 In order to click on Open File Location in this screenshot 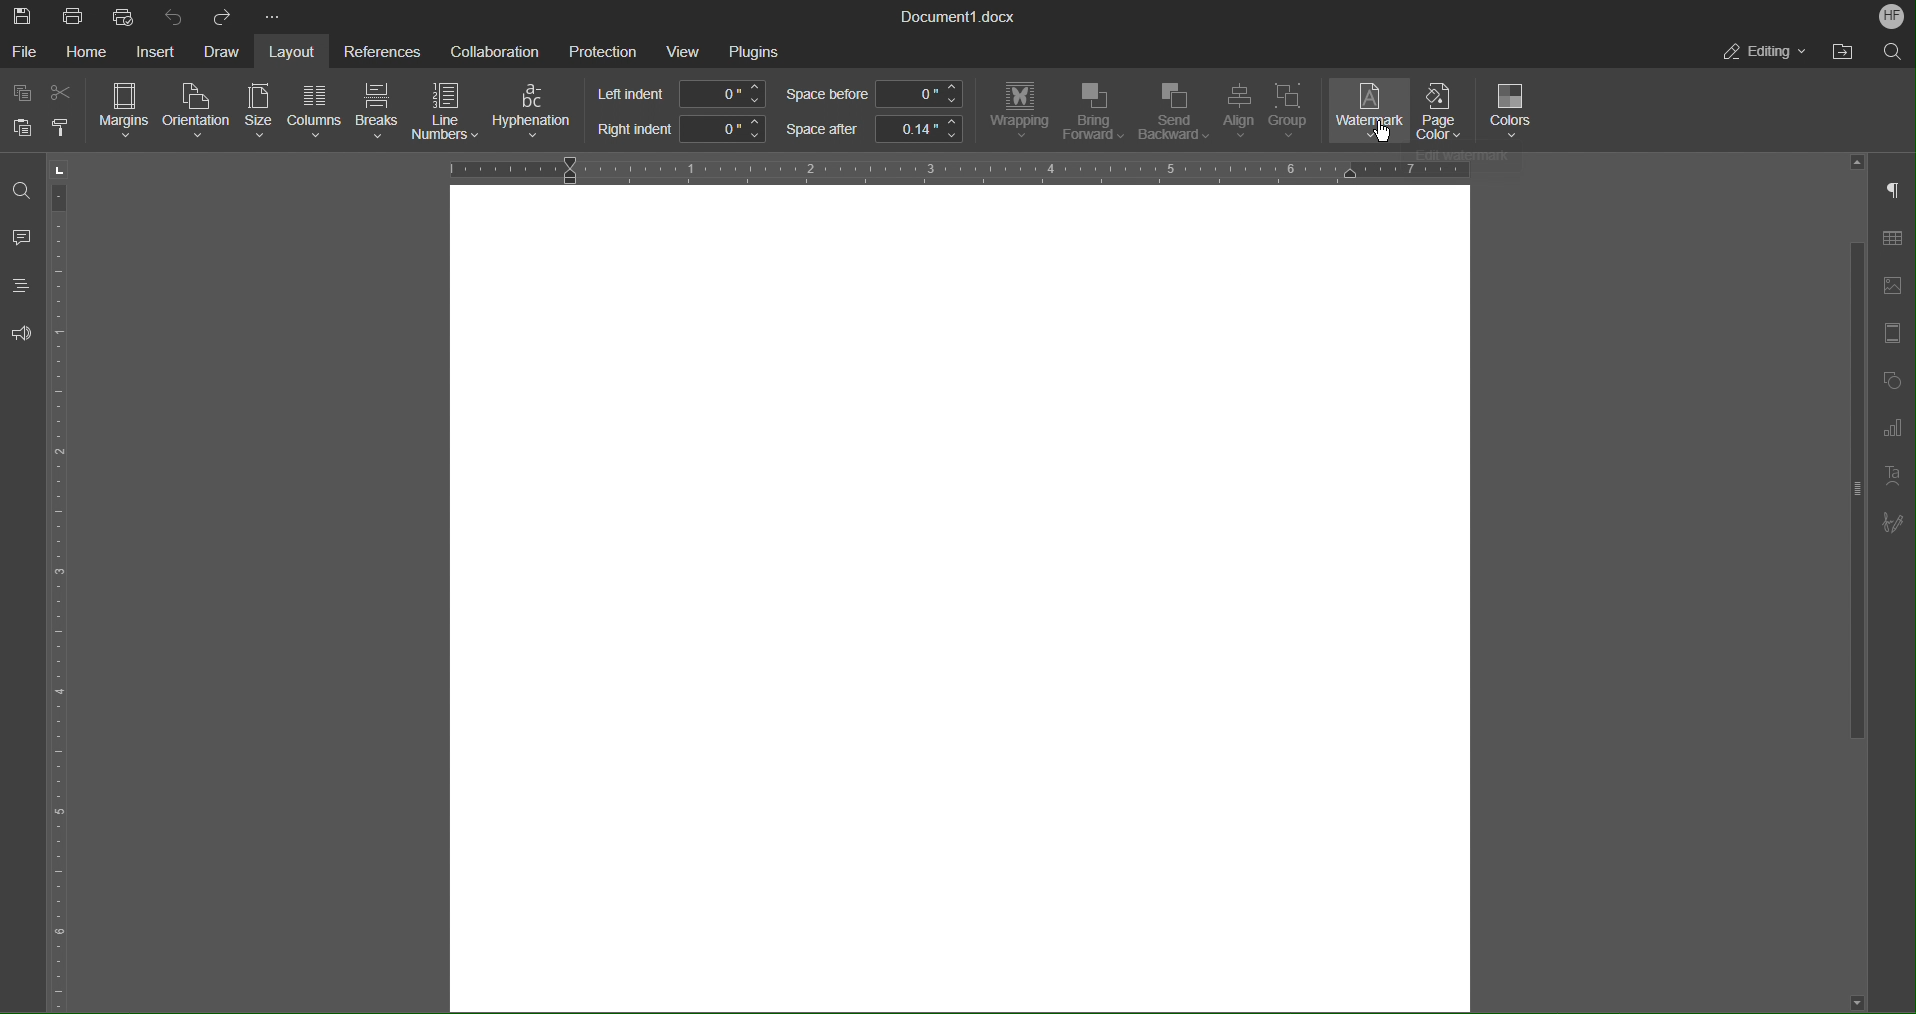, I will do `click(1838, 52)`.